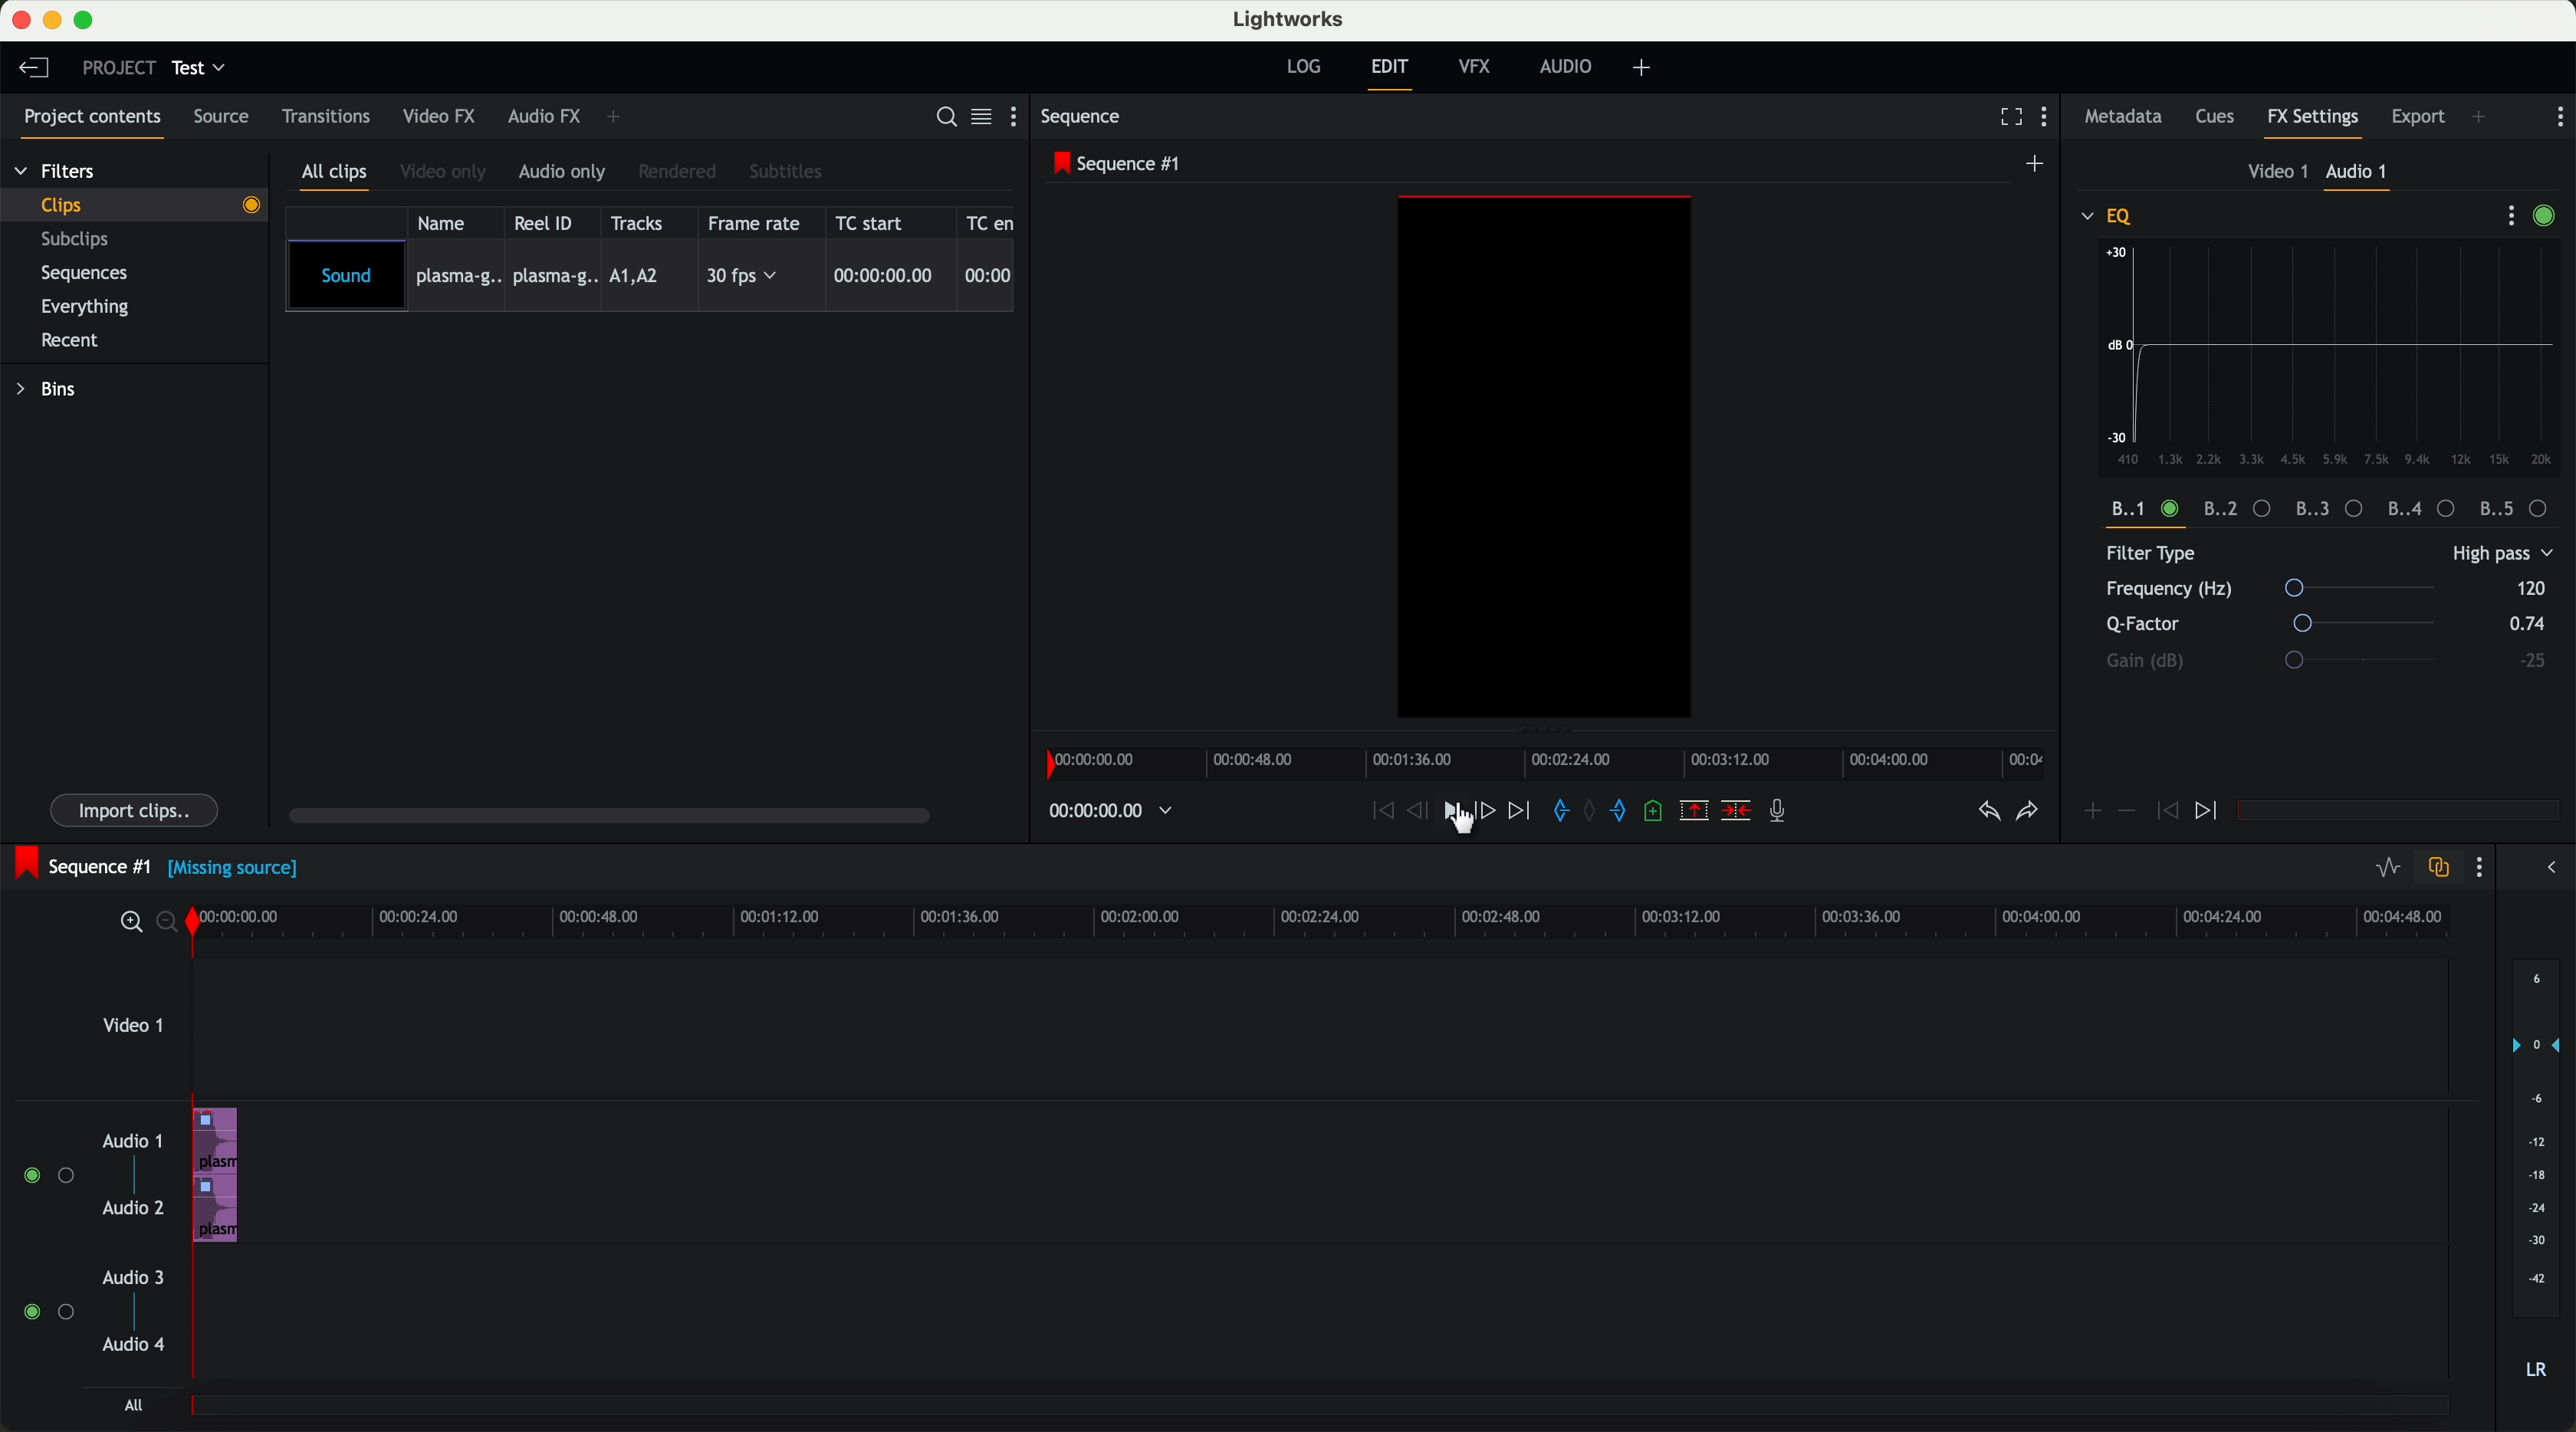 This screenshot has width=2576, height=1432. What do you see at coordinates (2387, 868) in the screenshot?
I see `toggle audio levels editing` at bounding box center [2387, 868].